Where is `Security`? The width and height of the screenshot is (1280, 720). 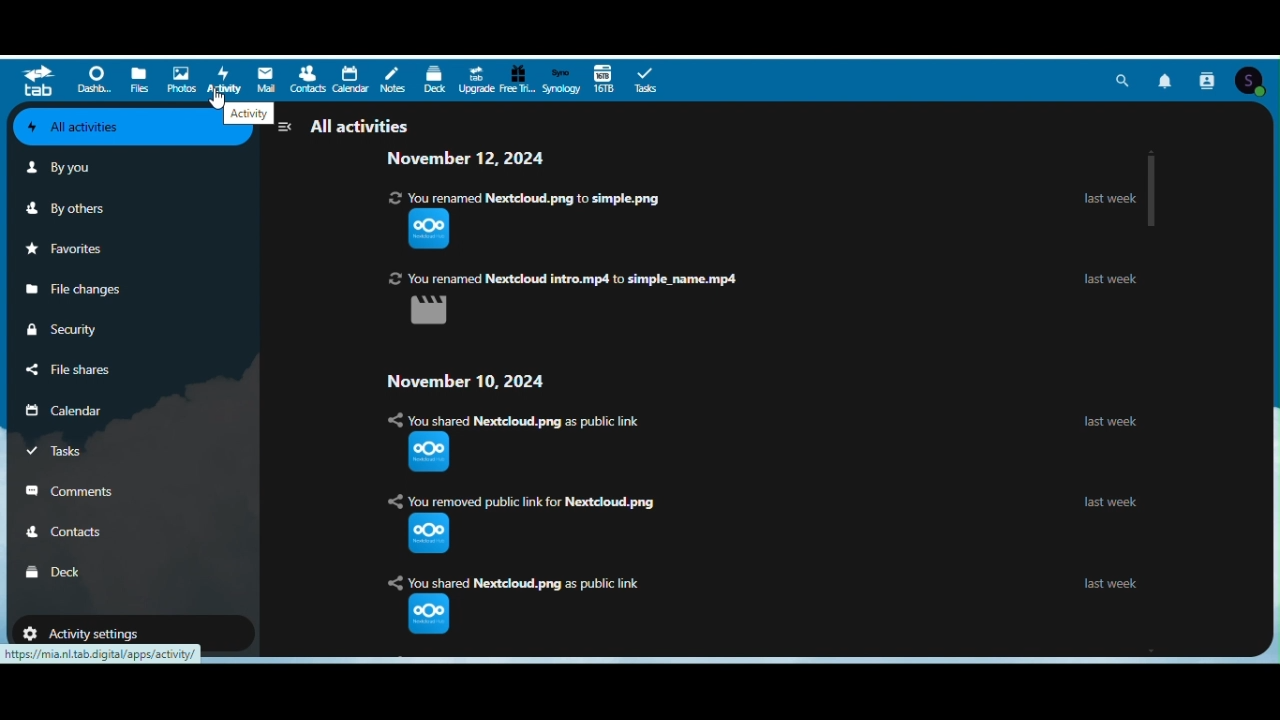
Security is located at coordinates (75, 329).